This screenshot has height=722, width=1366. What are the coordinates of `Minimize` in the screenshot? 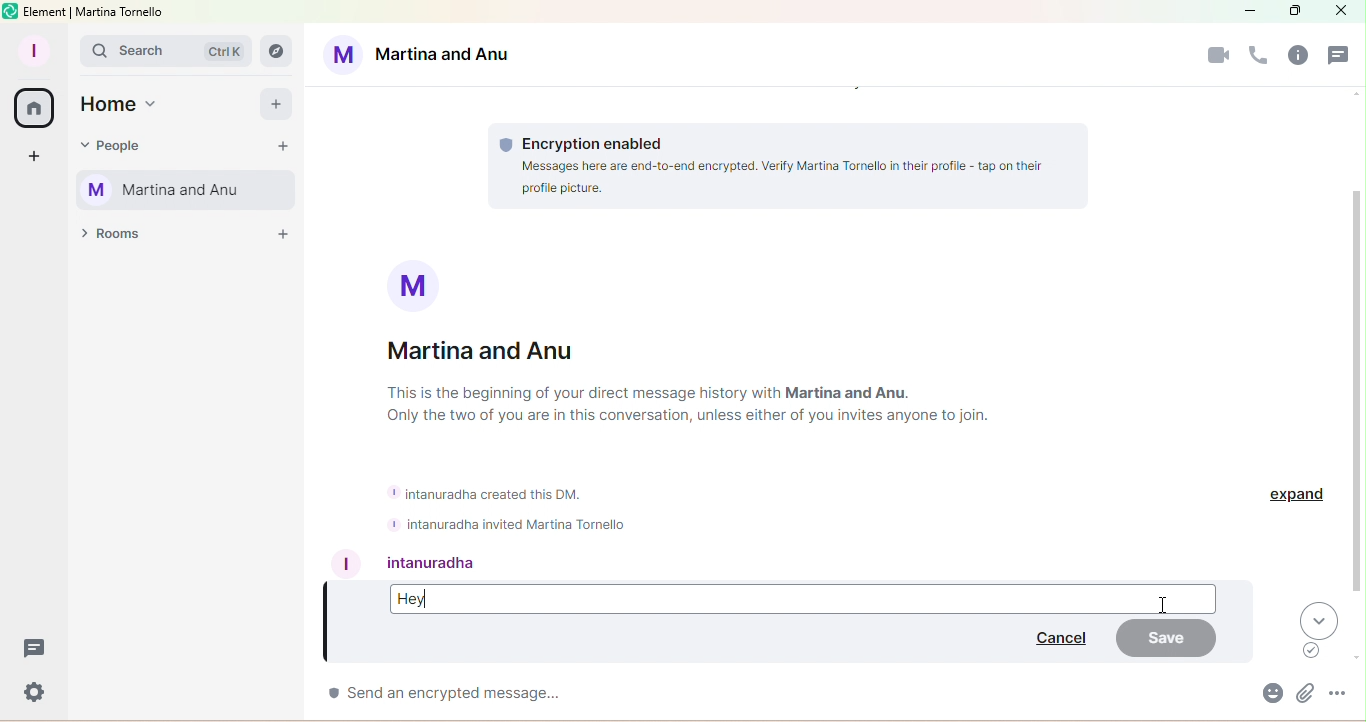 It's located at (1251, 11).